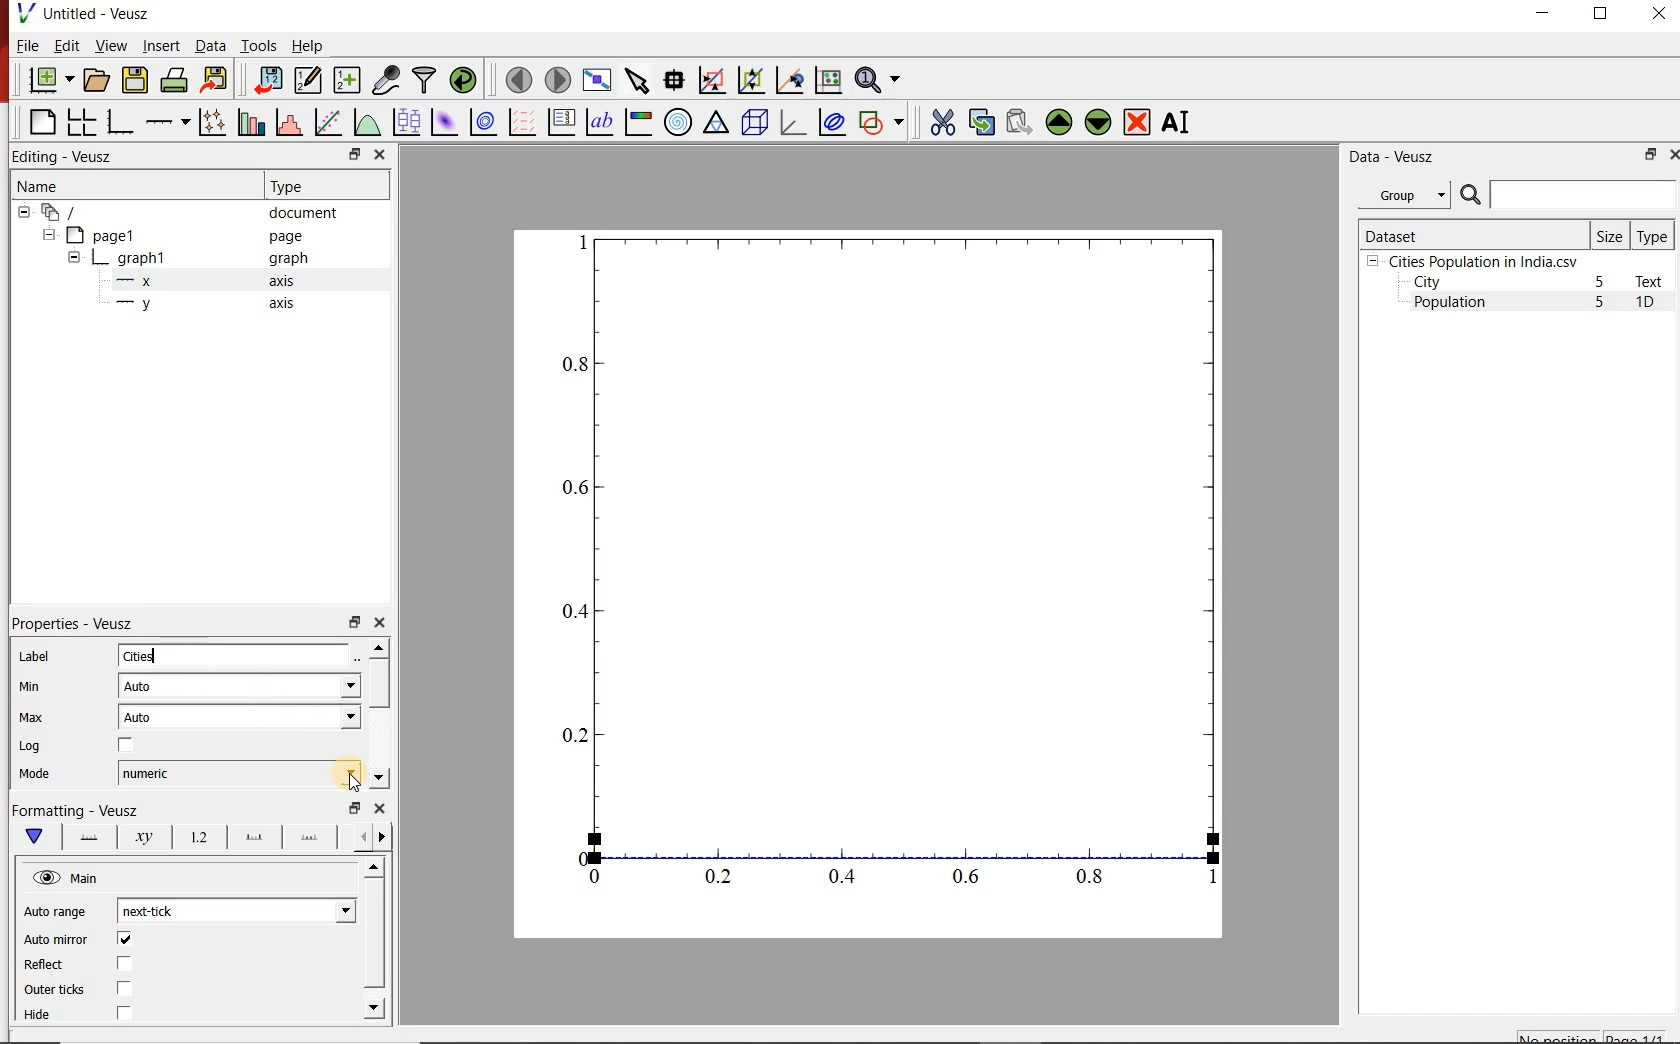 The height and width of the screenshot is (1044, 1680). I want to click on Dataset, so click(1471, 234).